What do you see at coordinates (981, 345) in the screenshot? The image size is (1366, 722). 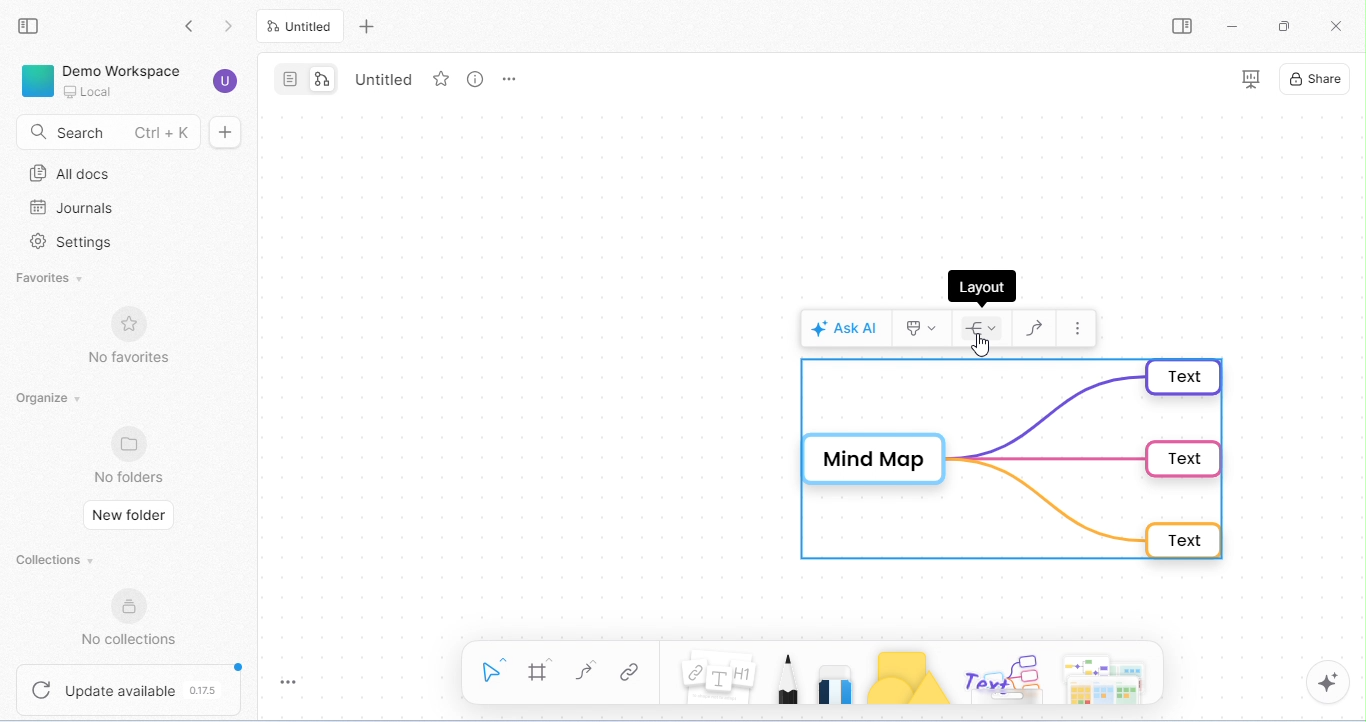 I see `cursor movement` at bounding box center [981, 345].